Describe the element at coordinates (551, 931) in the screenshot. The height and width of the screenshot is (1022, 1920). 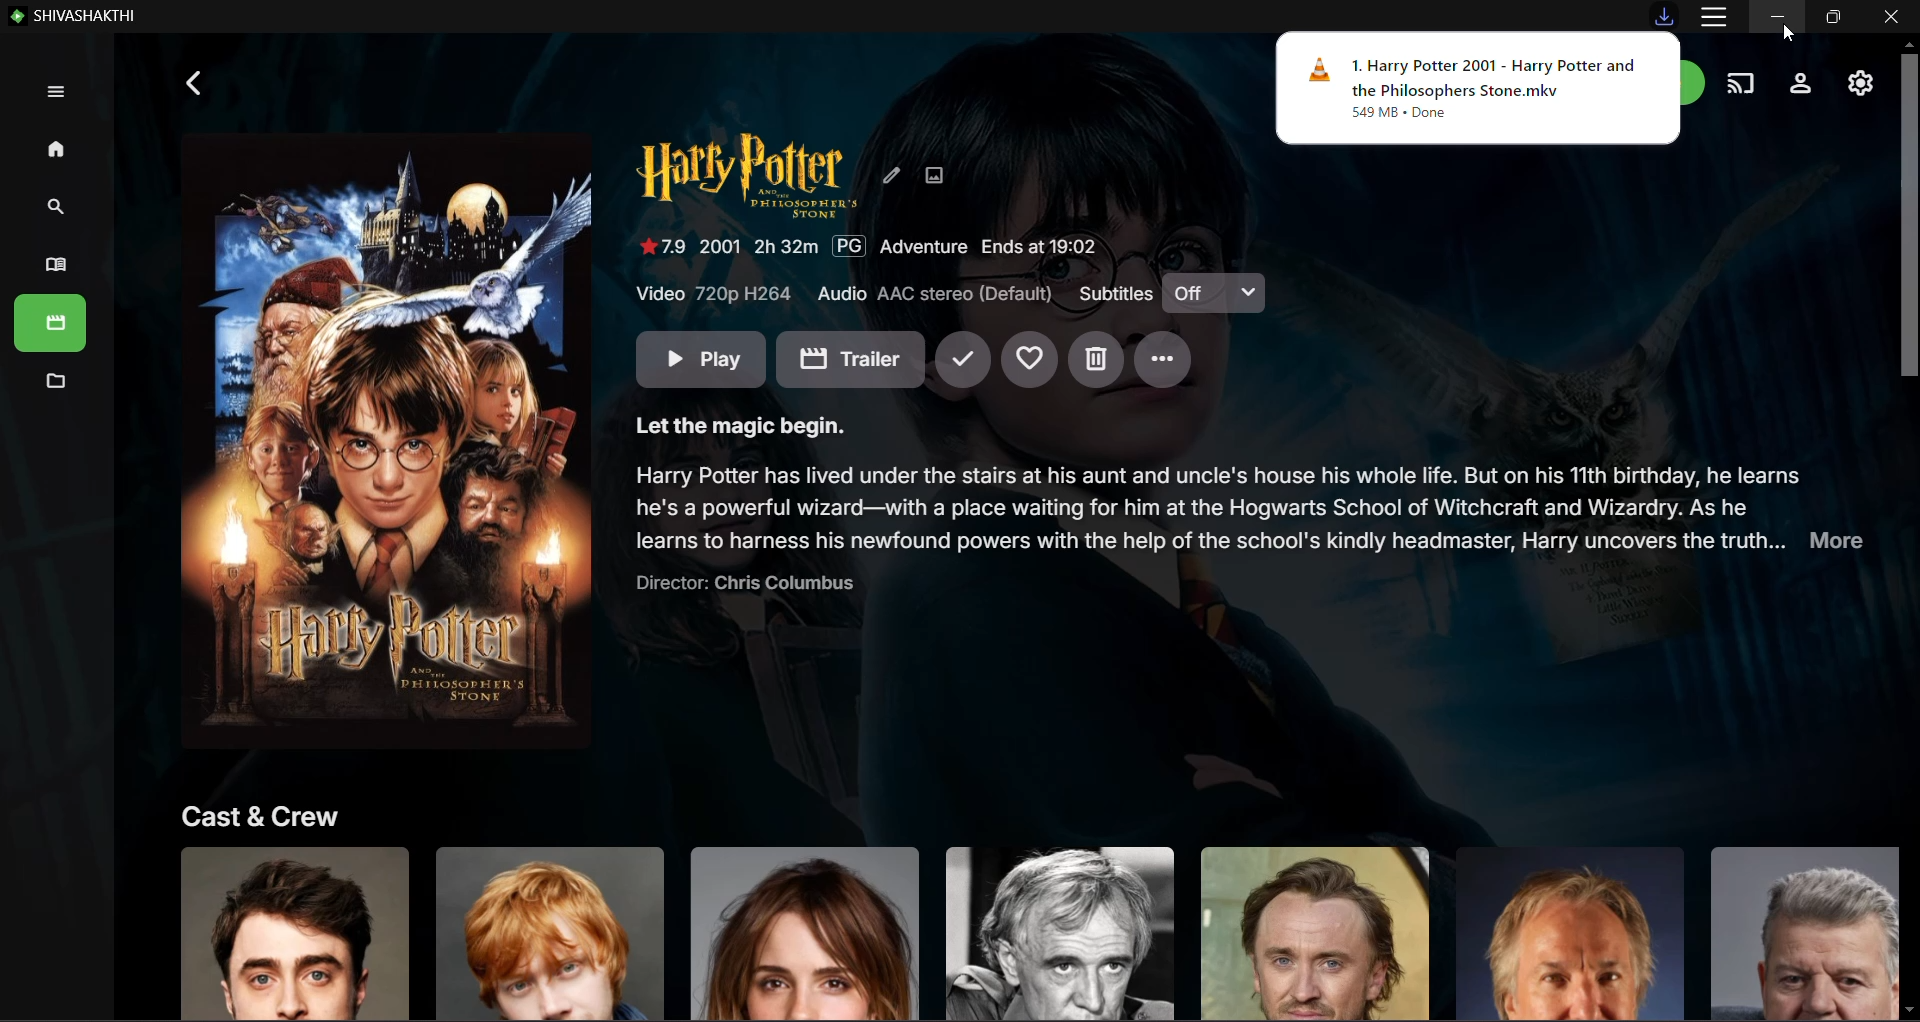
I see `Click to know more about actor` at that location.